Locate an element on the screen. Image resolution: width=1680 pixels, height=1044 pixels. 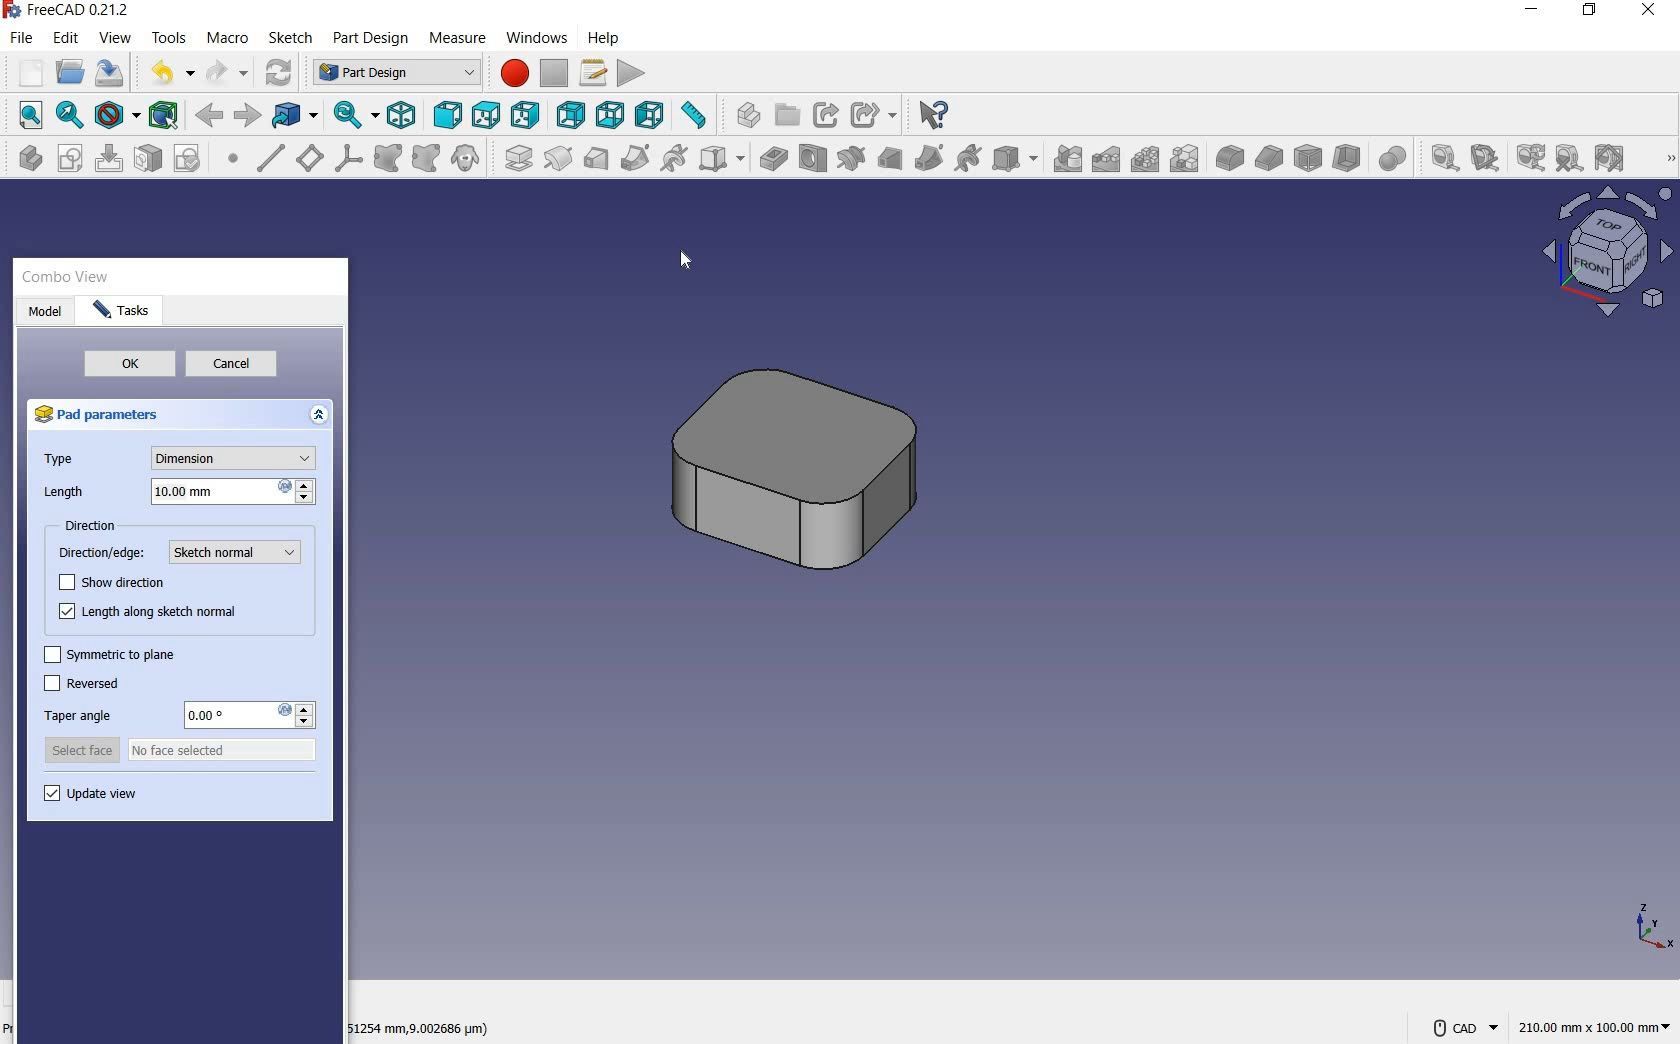
additive loft is located at coordinates (596, 161).